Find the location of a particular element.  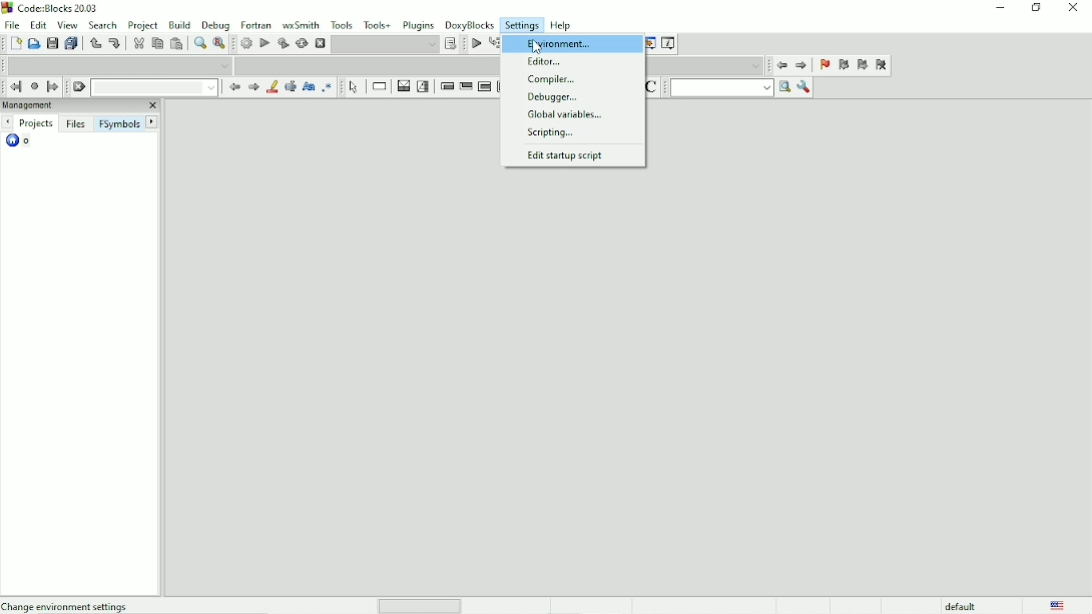

Find is located at coordinates (198, 43).